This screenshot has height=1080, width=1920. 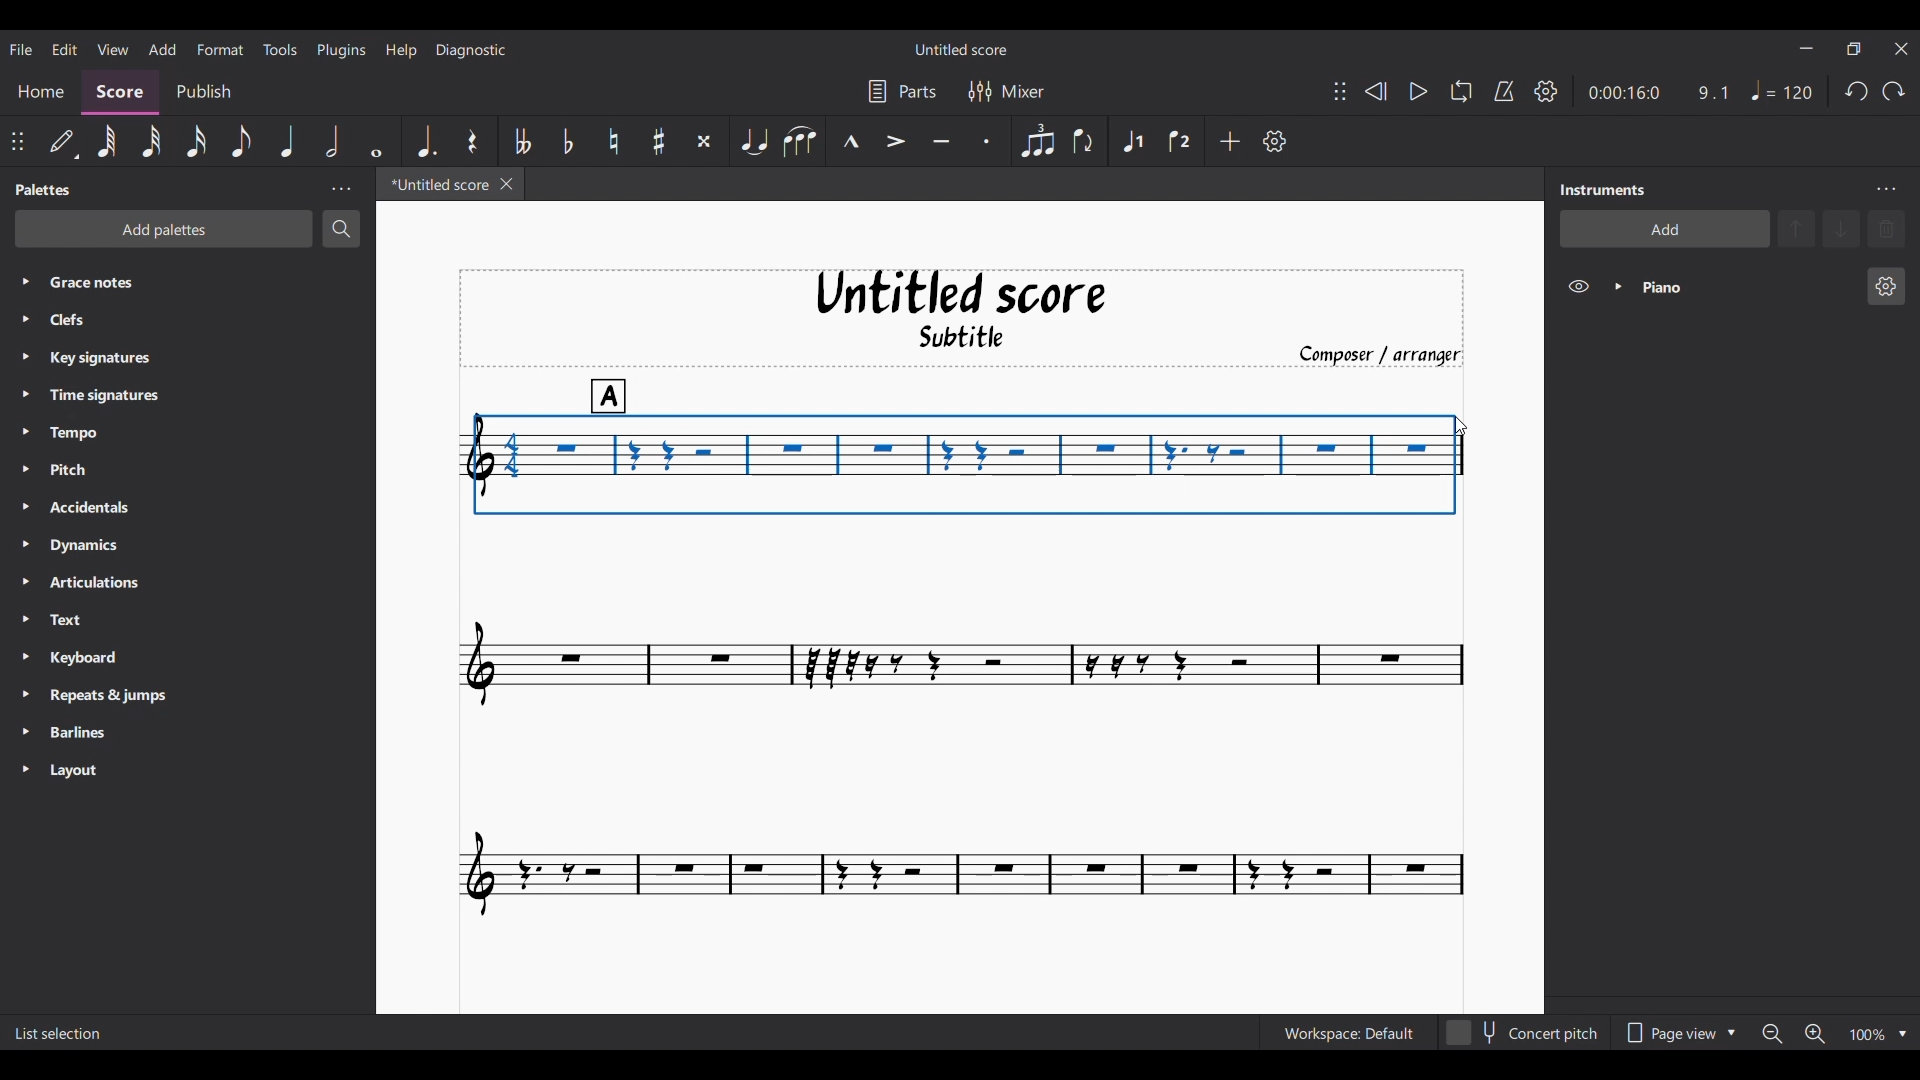 What do you see at coordinates (615, 390) in the screenshot?
I see `A` at bounding box center [615, 390].